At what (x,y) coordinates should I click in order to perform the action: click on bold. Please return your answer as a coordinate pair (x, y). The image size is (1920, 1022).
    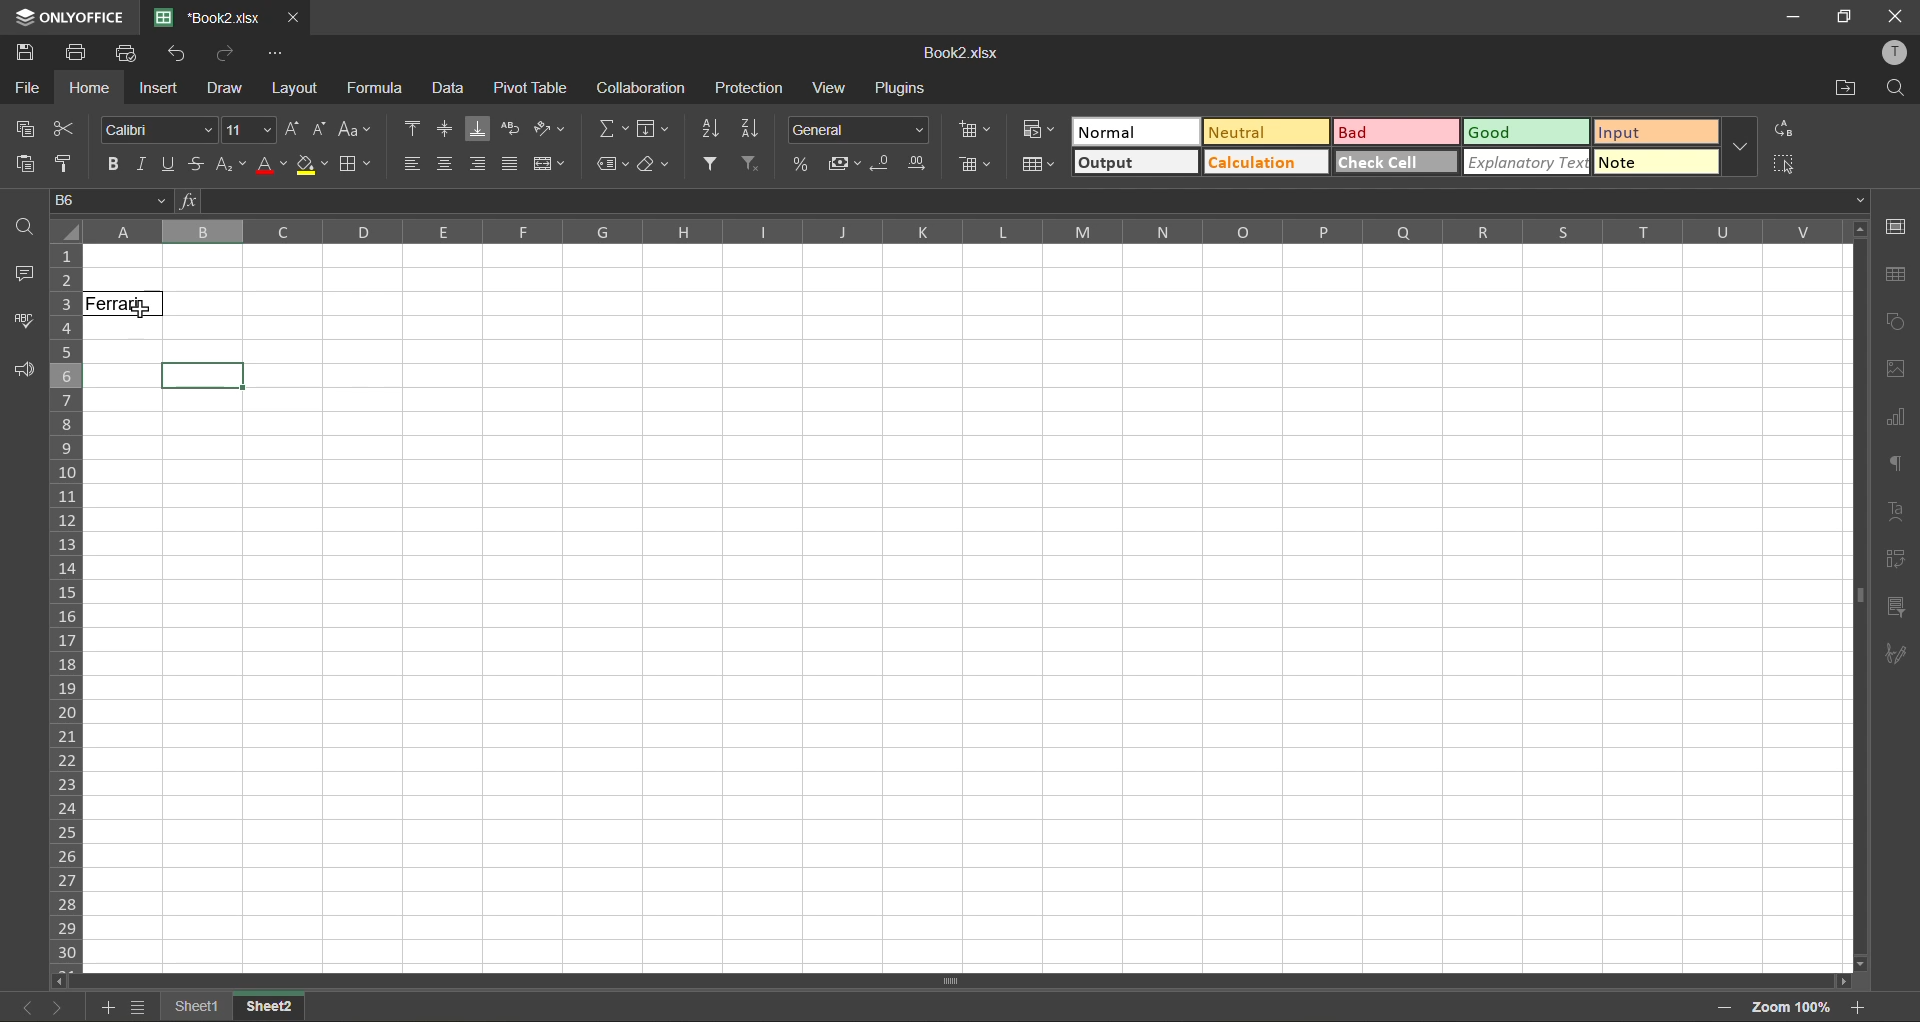
    Looking at the image, I should click on (115, 166).